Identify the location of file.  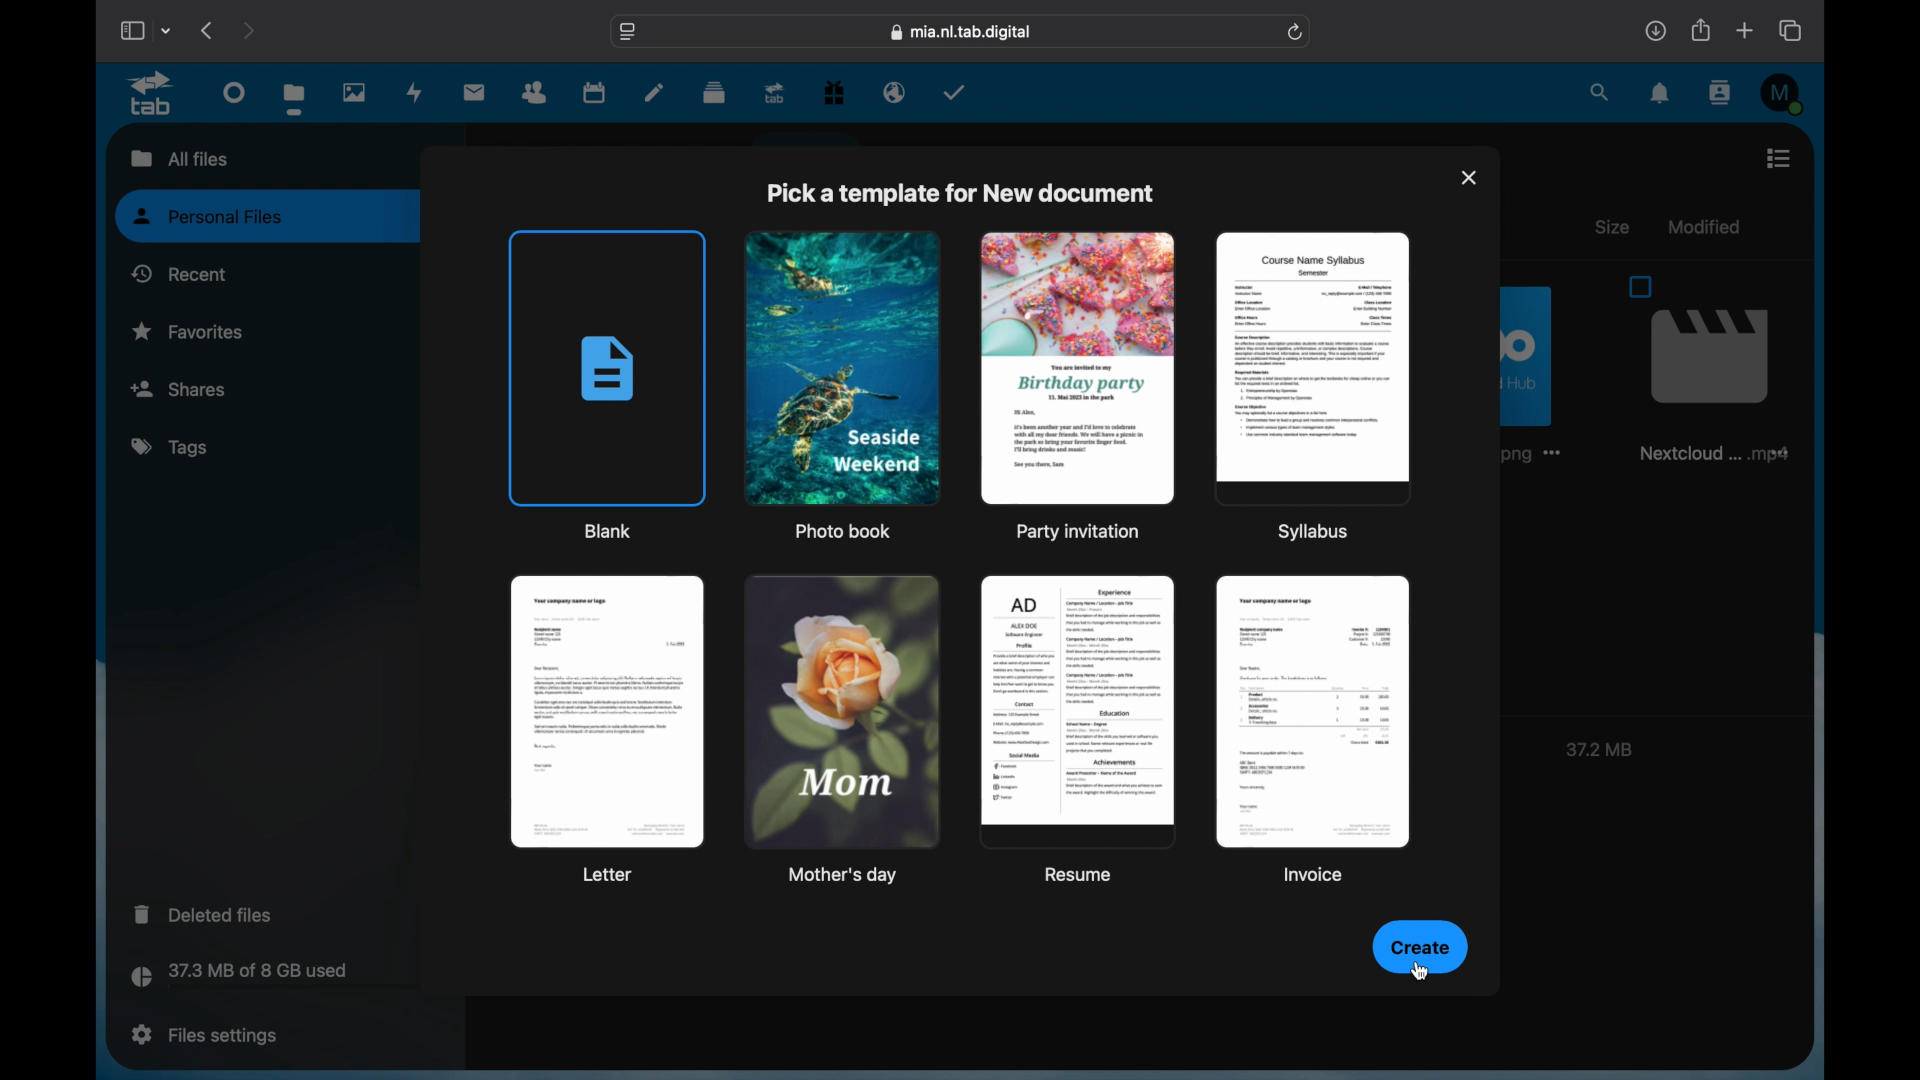
(1704, 369).